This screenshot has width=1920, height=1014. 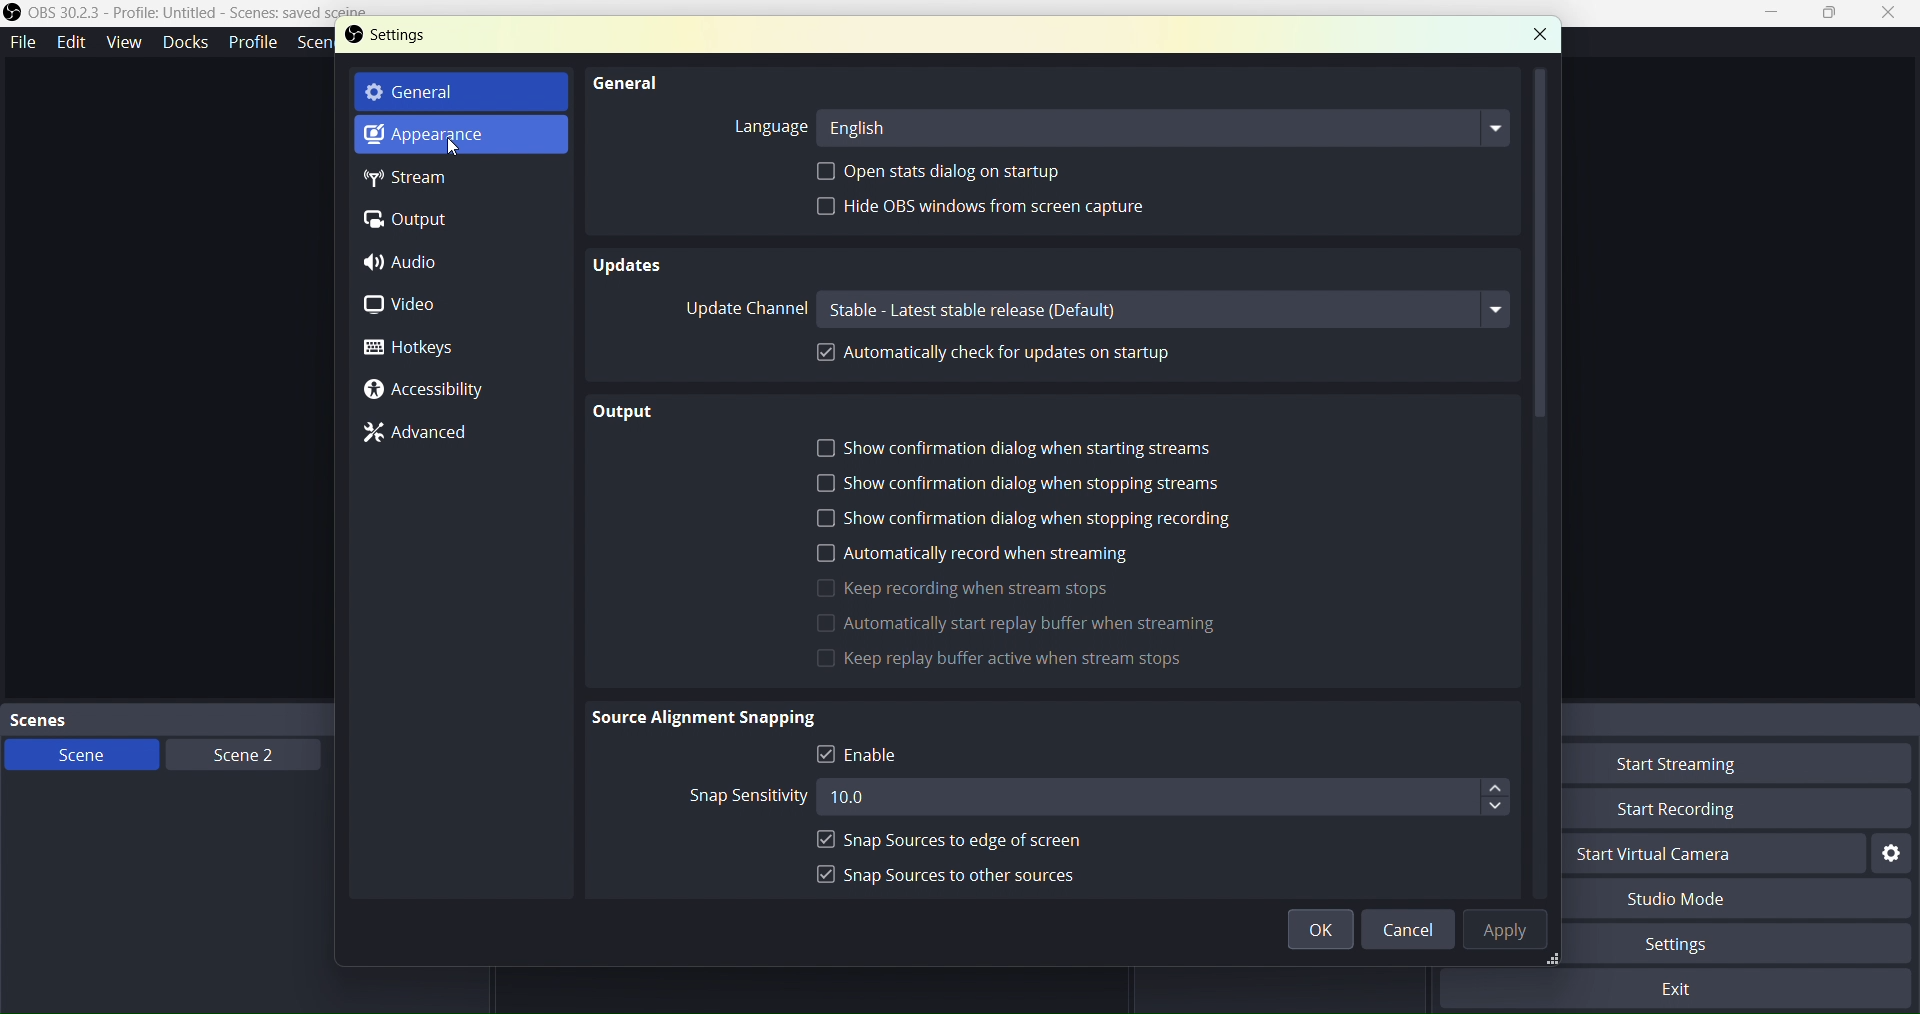 I want to click on Output, so click(x=416, y=219).